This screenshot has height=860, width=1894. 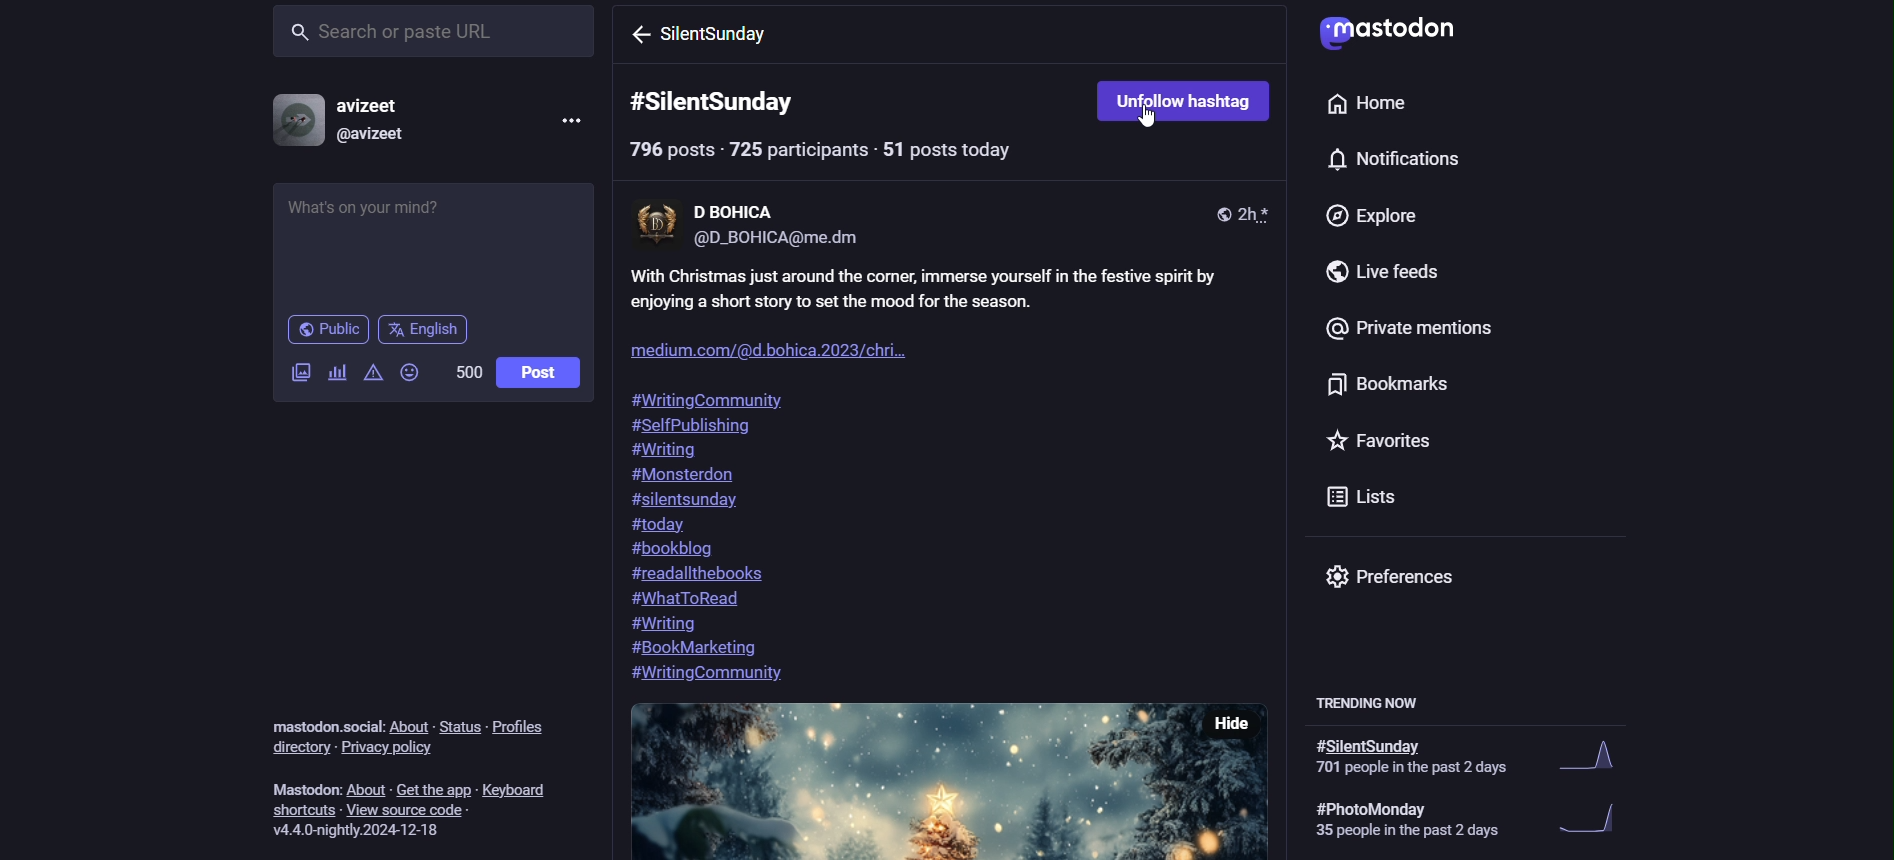 I want to click on Preferences, so click(x=1395, y=575).